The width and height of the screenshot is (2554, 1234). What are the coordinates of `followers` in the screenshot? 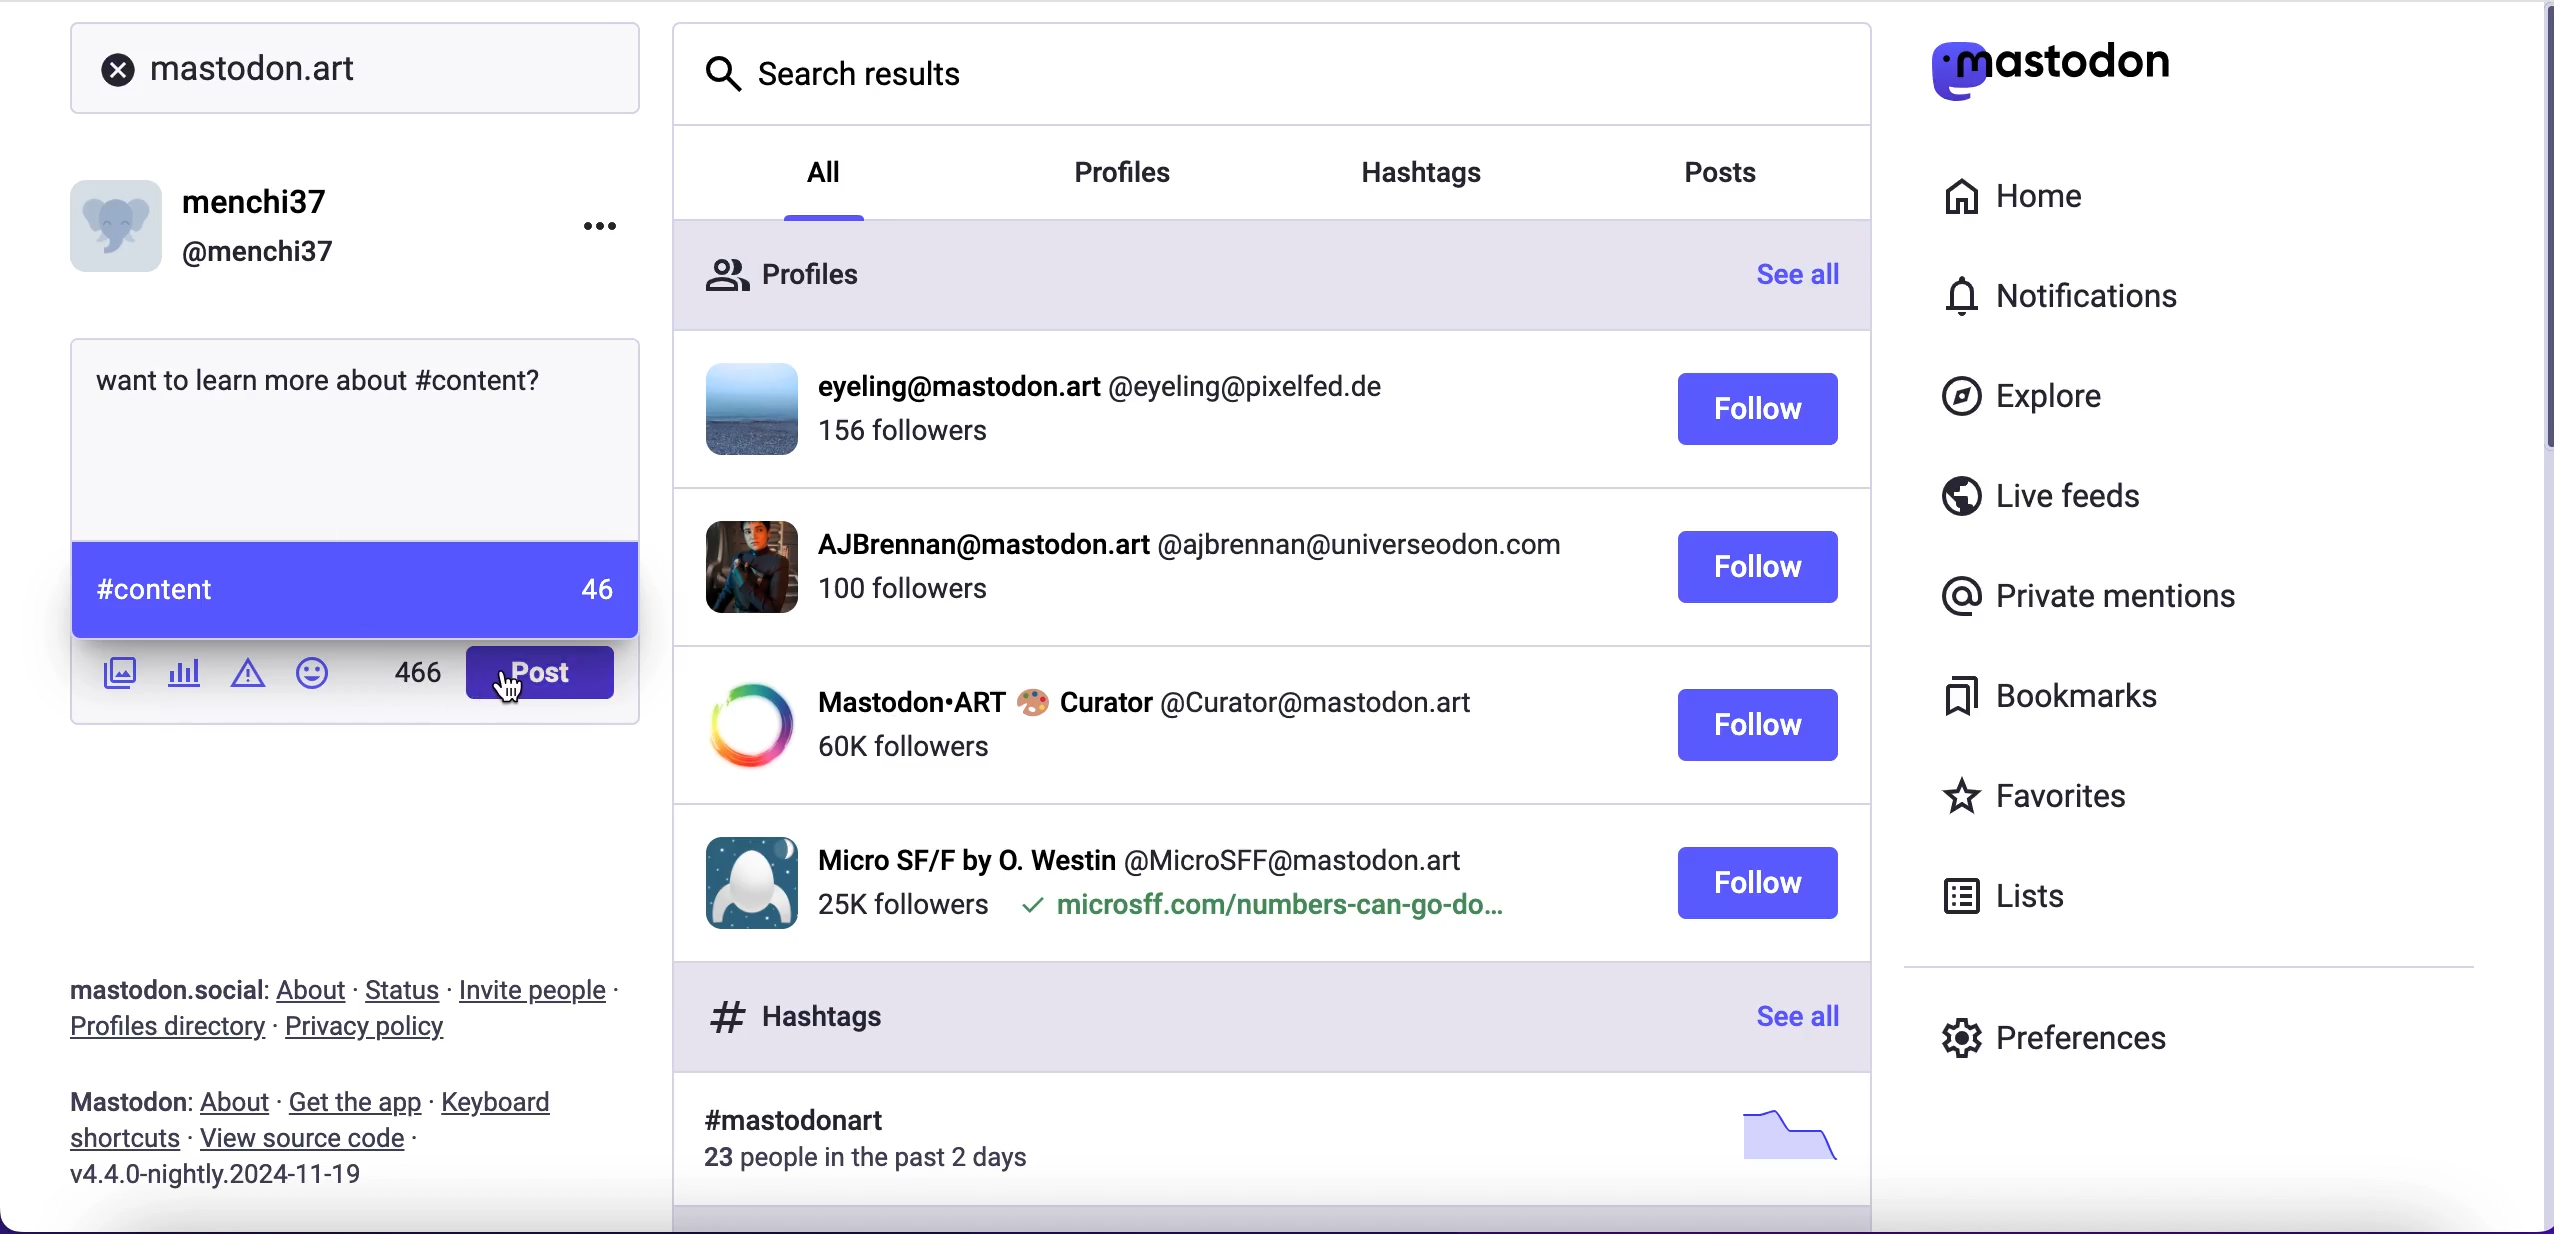 It's located at (902, 747).